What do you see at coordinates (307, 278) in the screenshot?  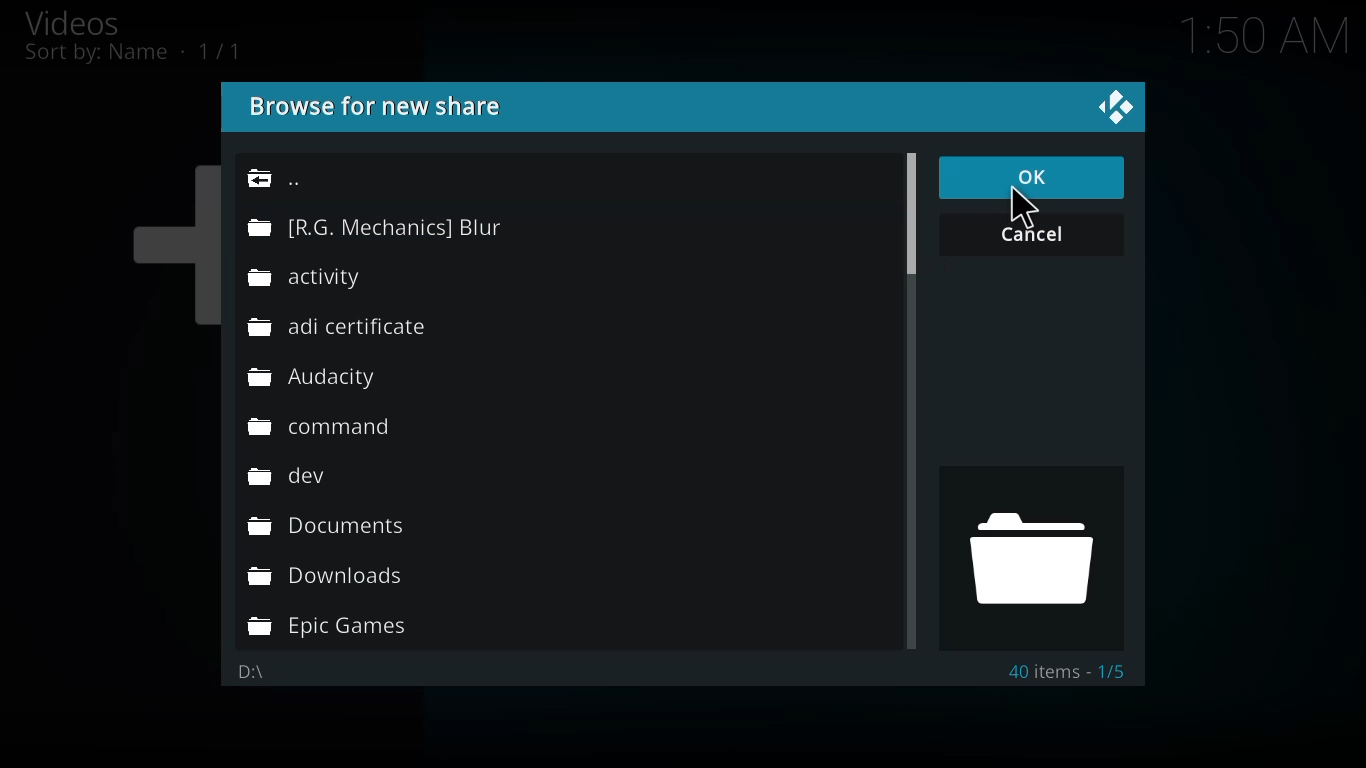 I see `folder` at bounding box center [307, 278].